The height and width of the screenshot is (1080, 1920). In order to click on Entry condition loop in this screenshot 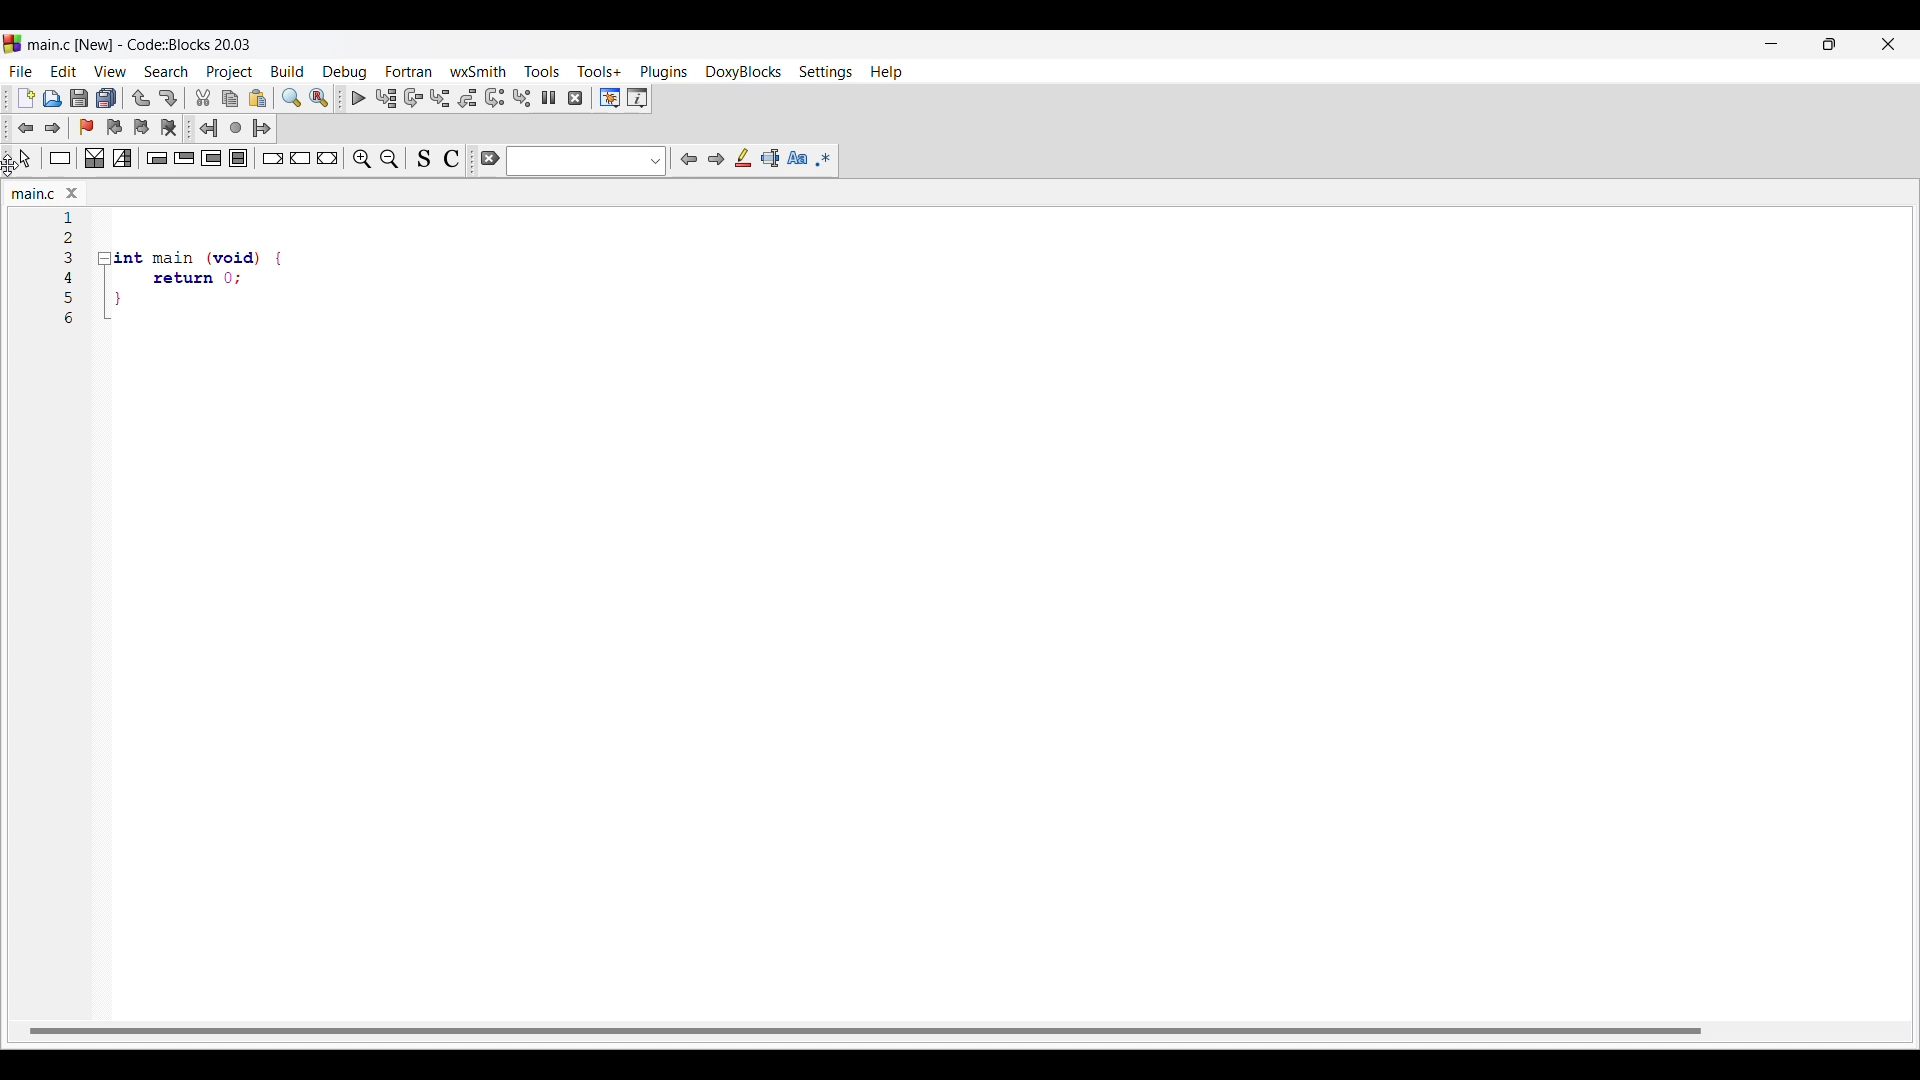, I will do `click(157, 157)`.